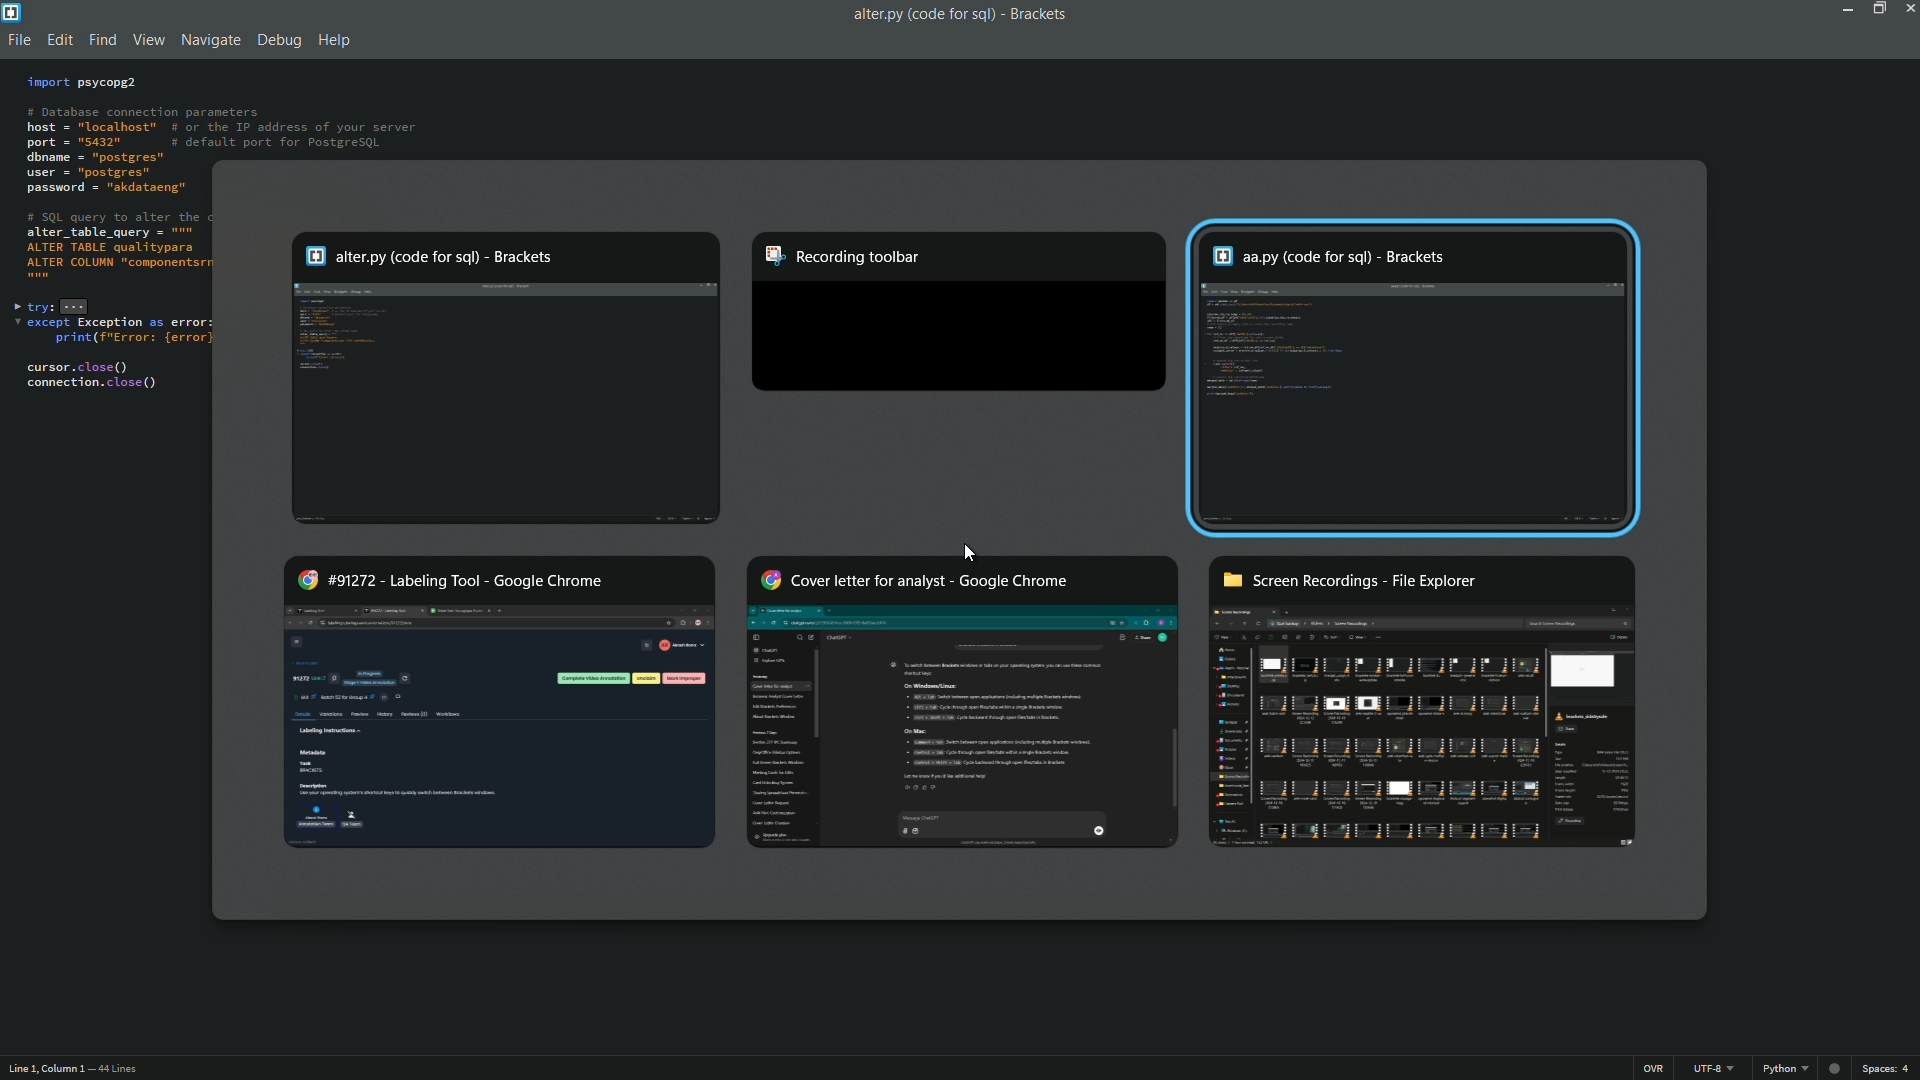 The height and width of the screenshot is (1080, 1920). Describe the element at coordinates (1876, 9) in the screenshot. I see `maximize` at that location.